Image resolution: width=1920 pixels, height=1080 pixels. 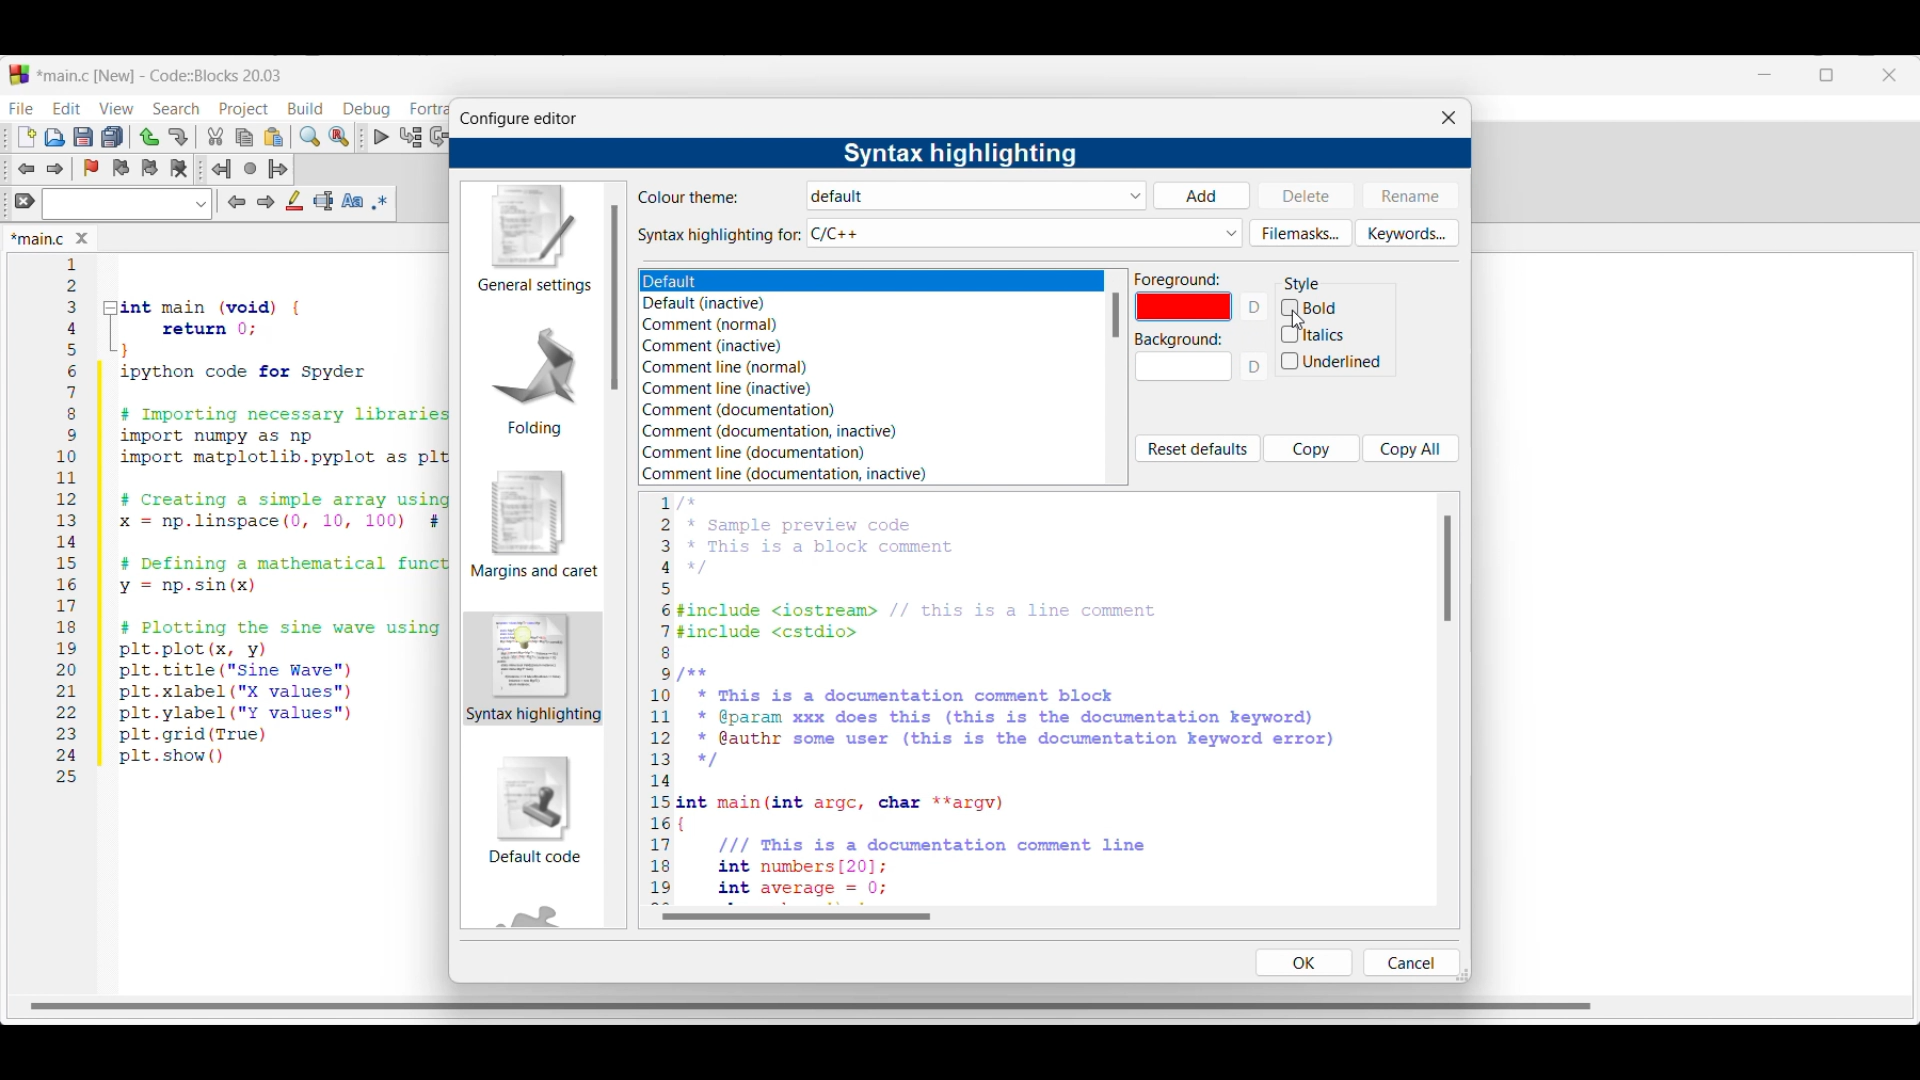 What do you see at coordinates (718, 326) in the screenshot?
I see `Comment (normal)` at bounding box center [718, 326].